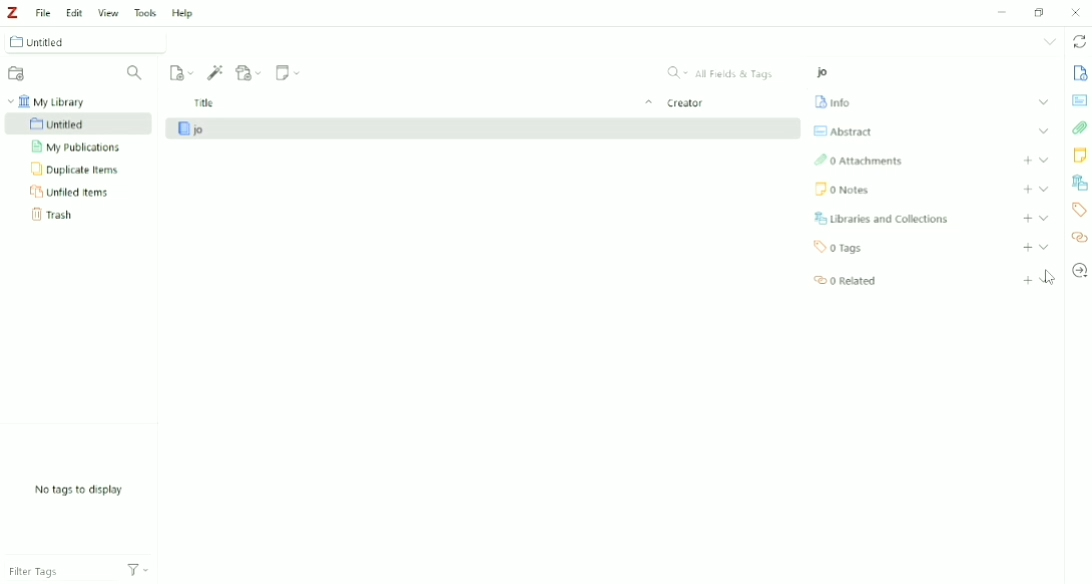  What do you see at coordinates (1078, 155) in the screenshot?
I see `Notes` at bounding box center [1078, 155].